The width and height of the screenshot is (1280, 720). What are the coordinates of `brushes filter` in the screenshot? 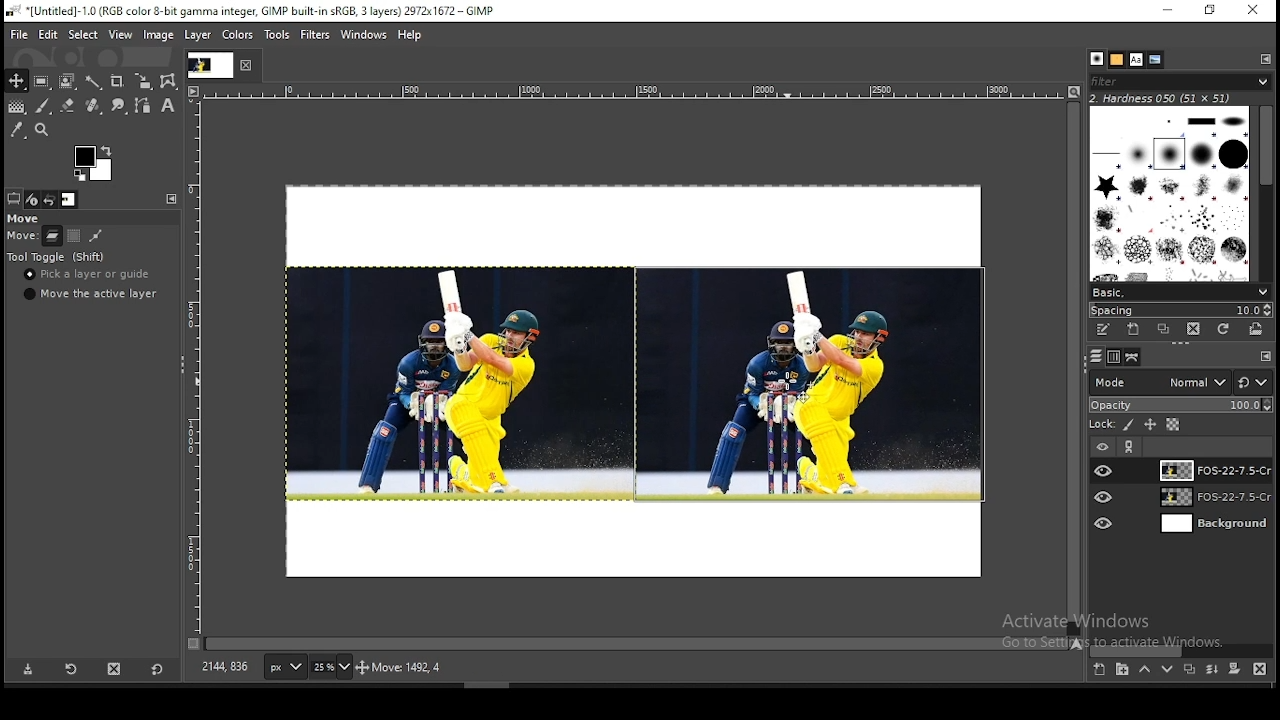 It's located at (1180, 80).